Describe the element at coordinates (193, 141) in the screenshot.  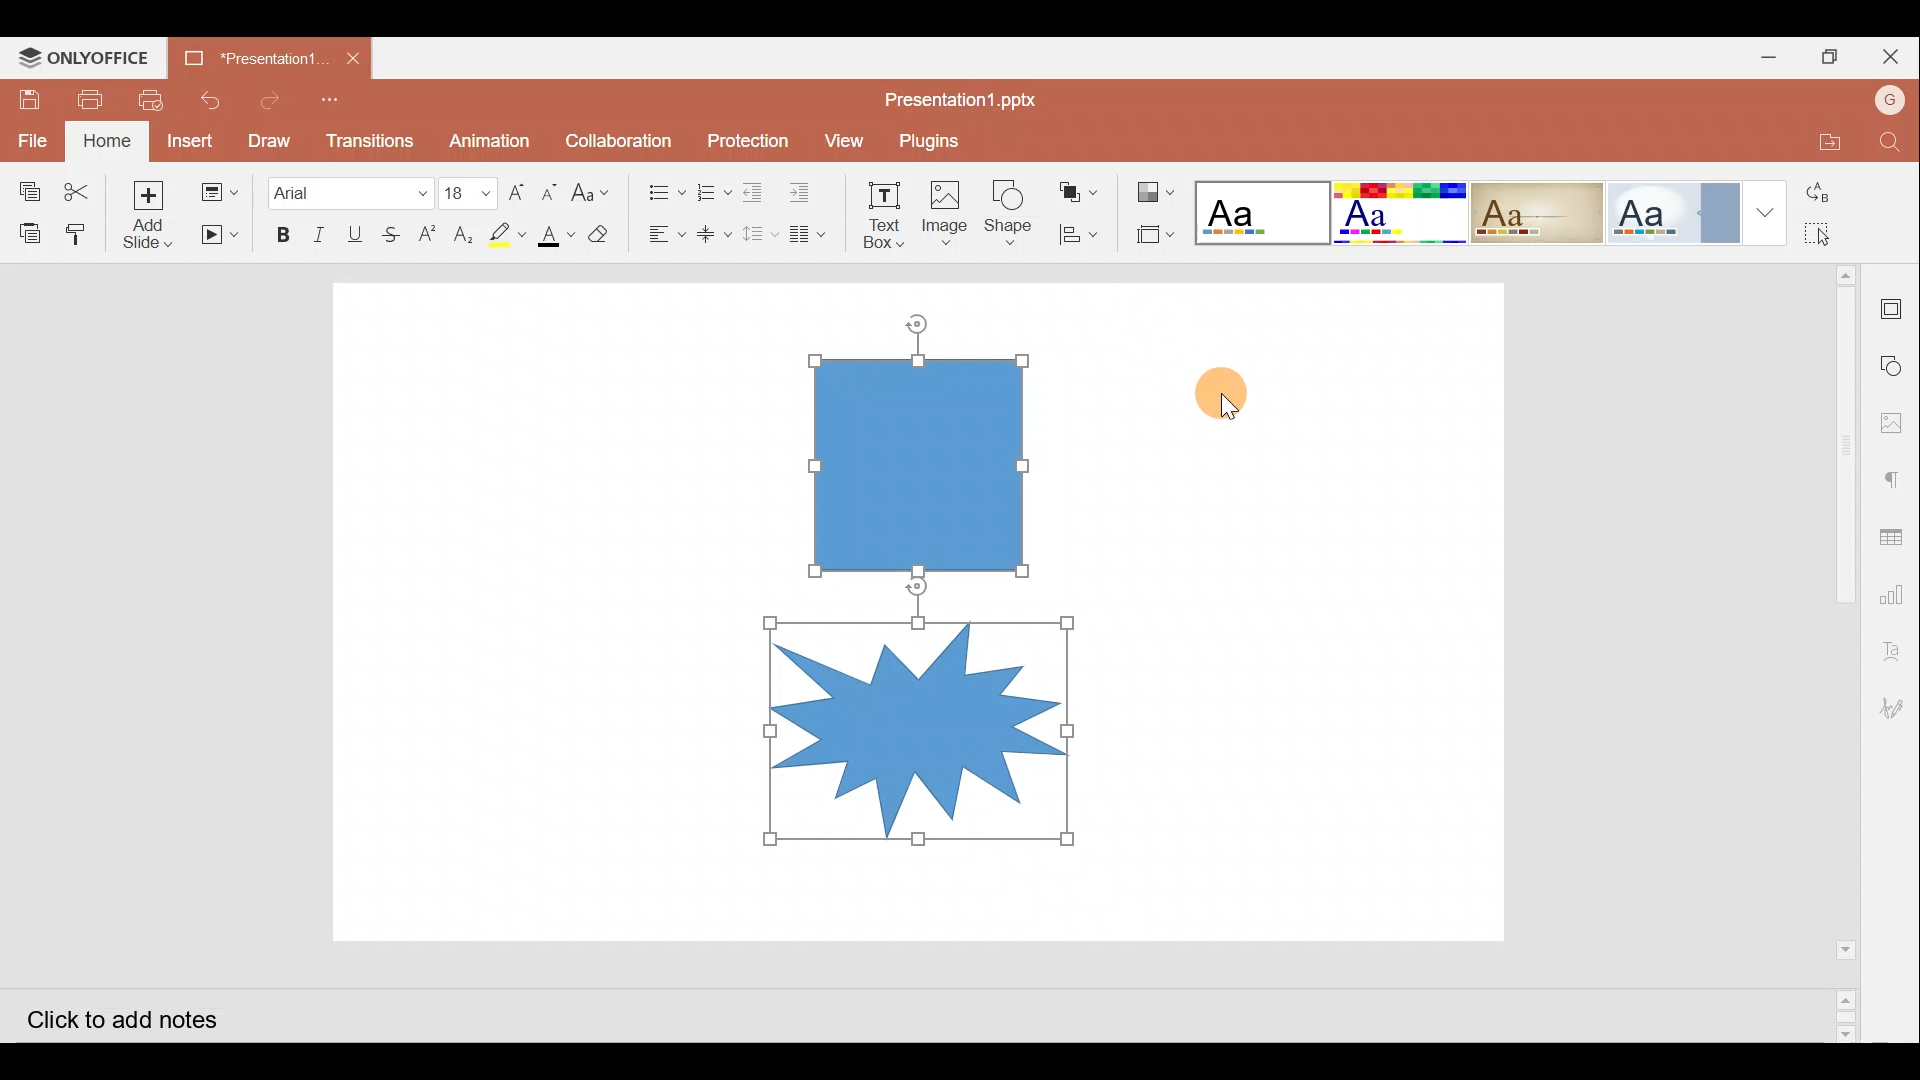
I see `Insert` at that location.